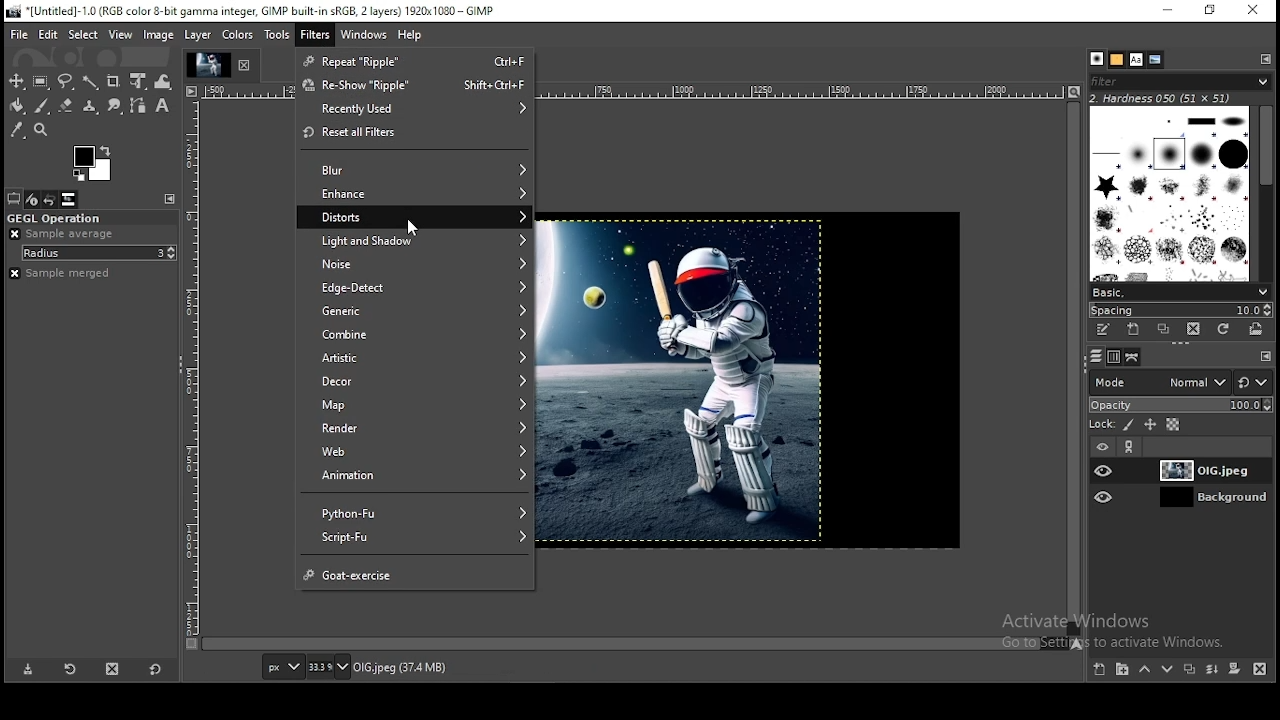 The height and width of the screenshot is (720, 1280). Describe the element at coordinates (1133, 446) in the screenshot. I see `link` at that location.